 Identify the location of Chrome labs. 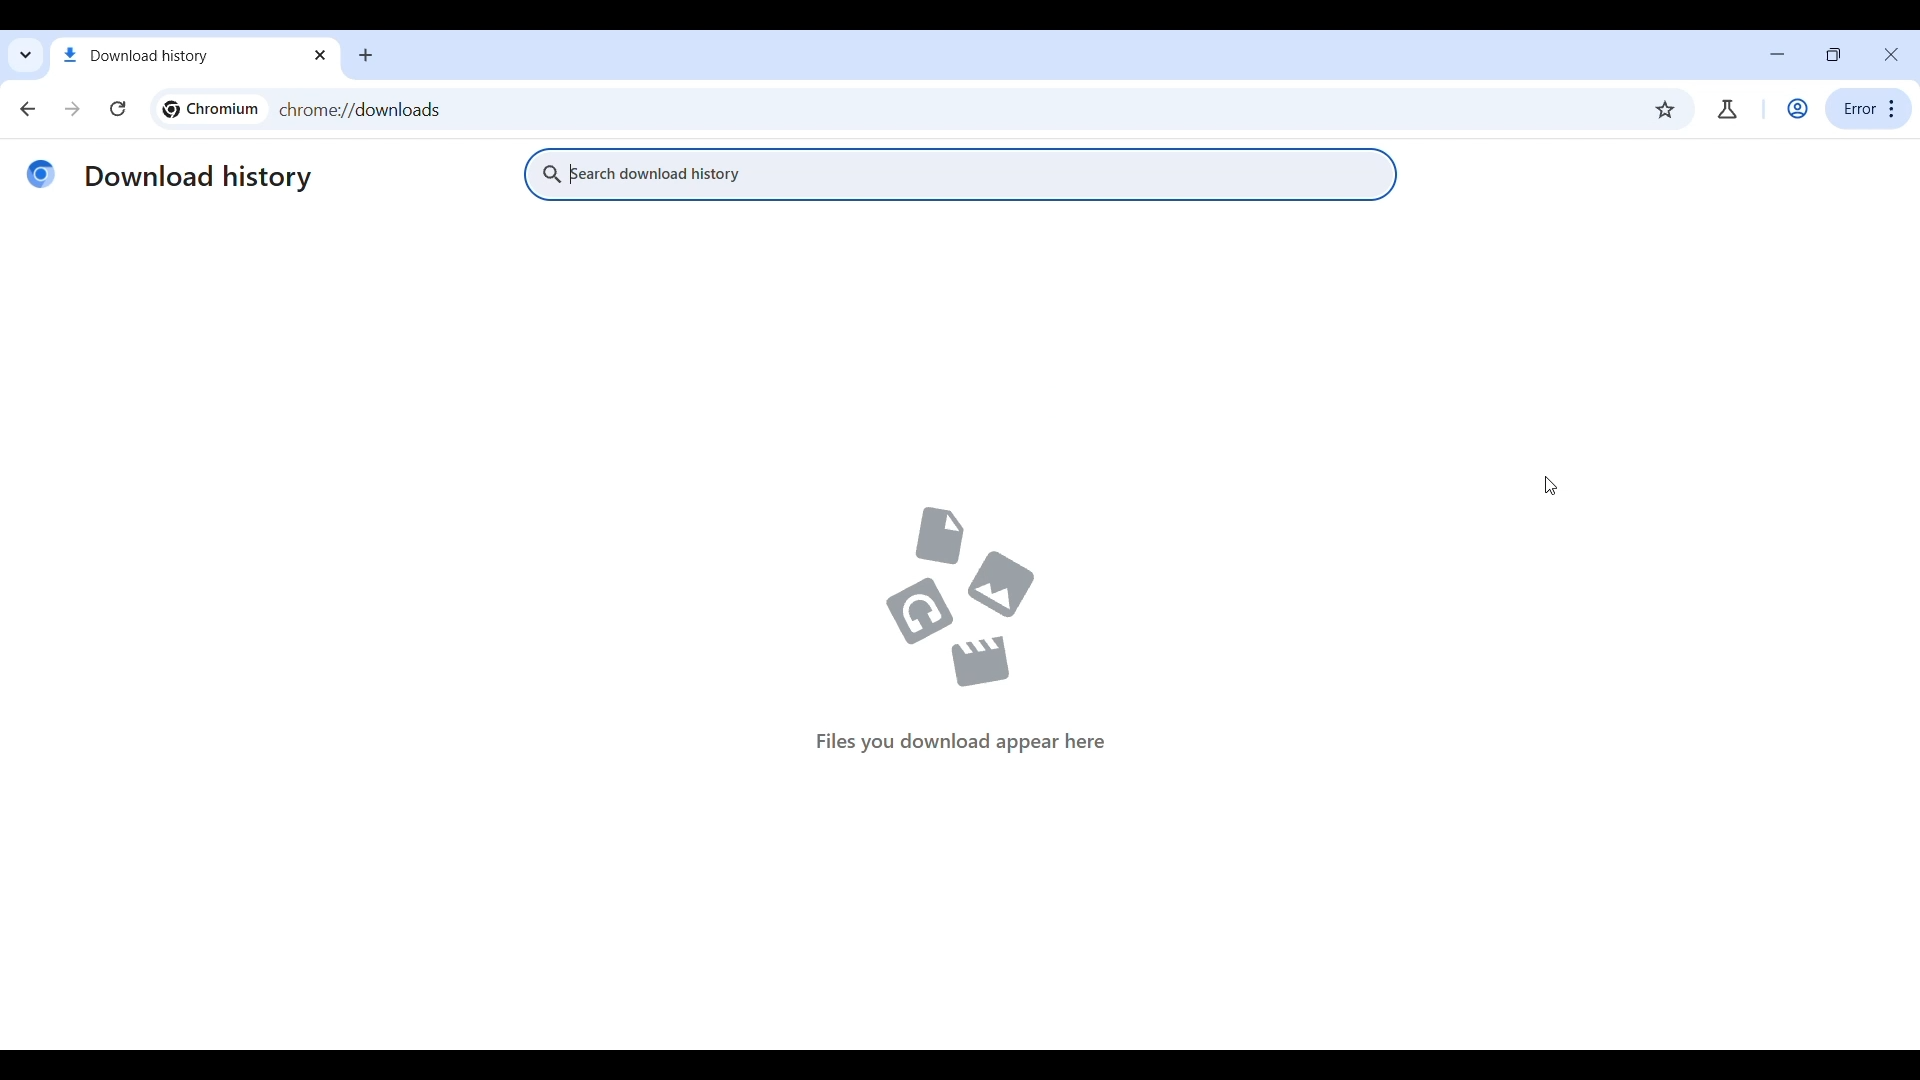
(1728, 109).